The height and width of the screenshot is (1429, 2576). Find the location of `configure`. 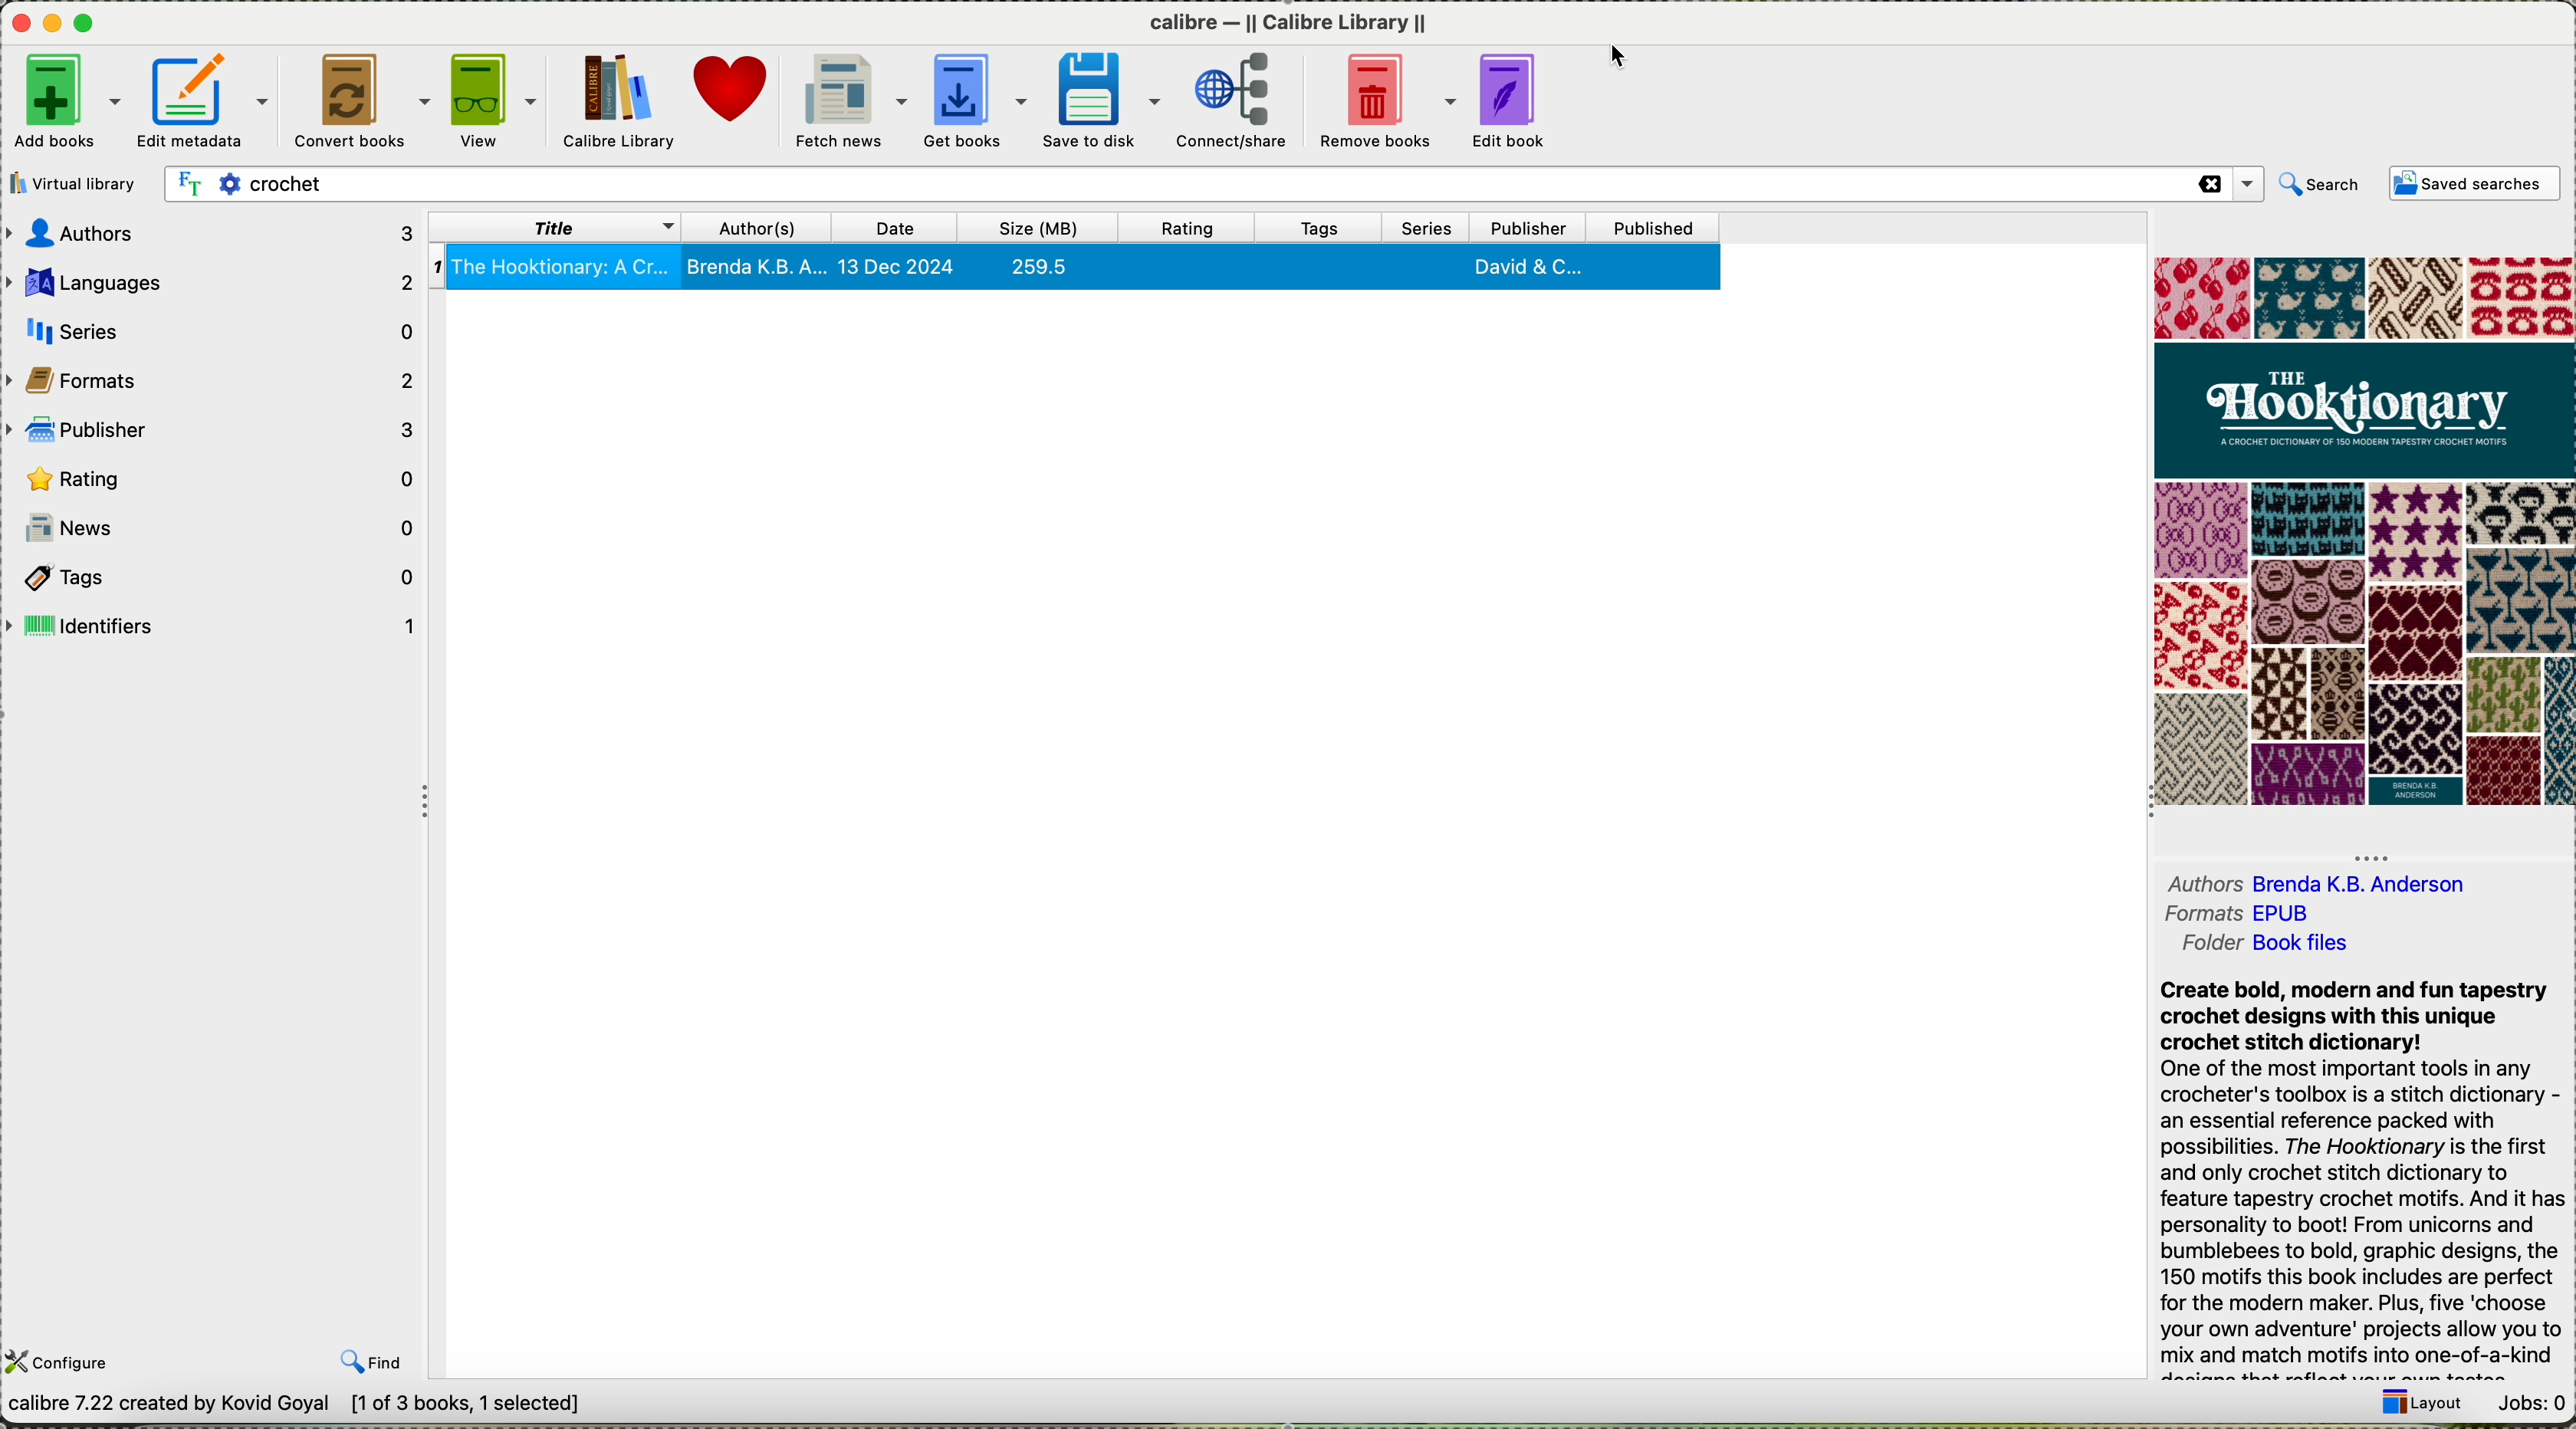

configure is located at coordinates (61, 1360).